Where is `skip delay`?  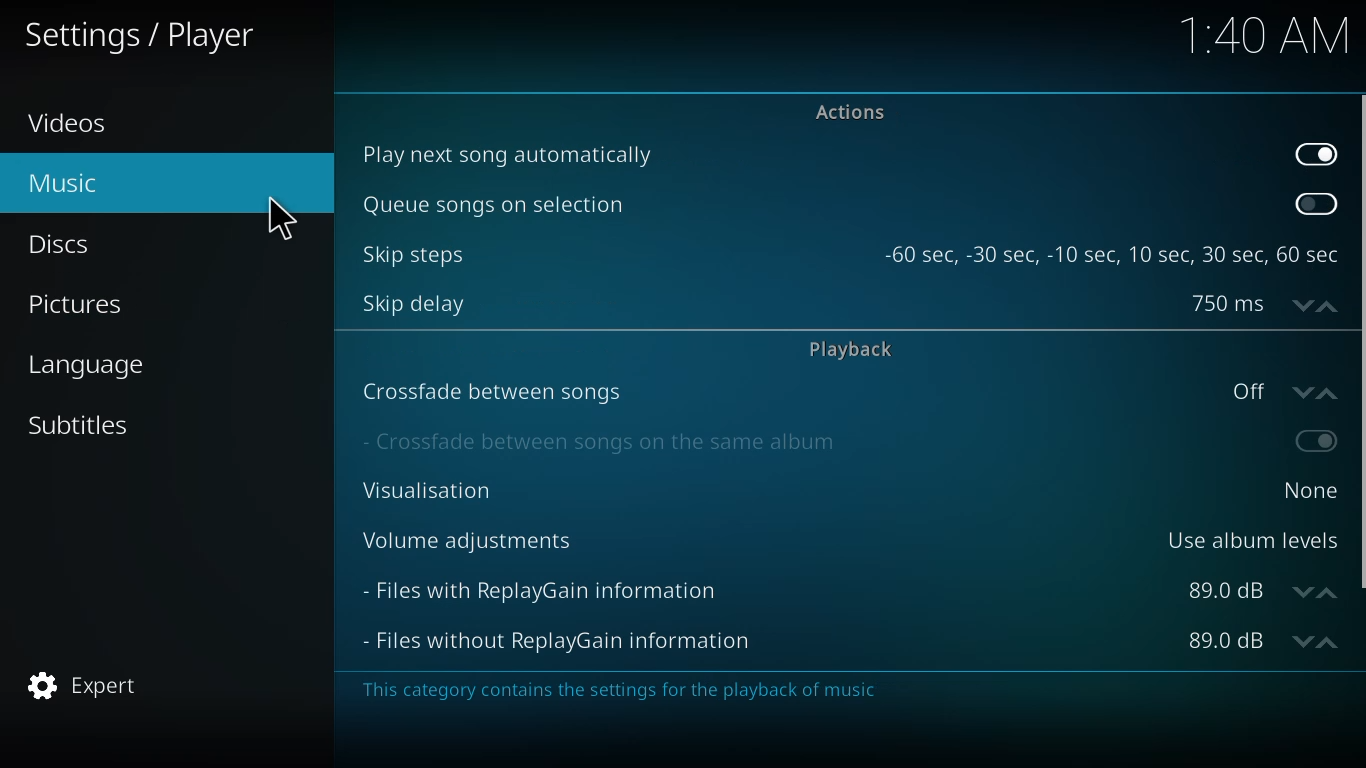 skip delay is located at coordinates (414, 302).